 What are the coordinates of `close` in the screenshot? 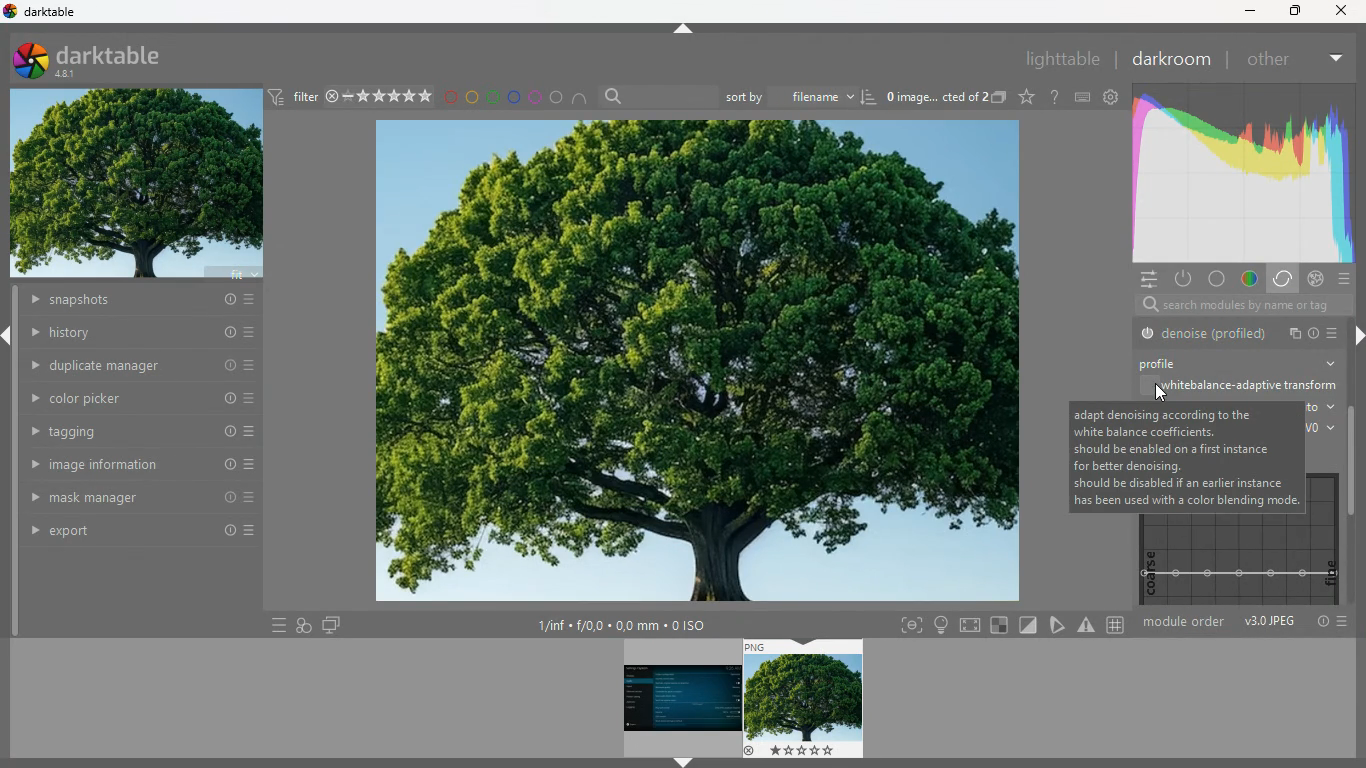 It's located at (1346, 11).